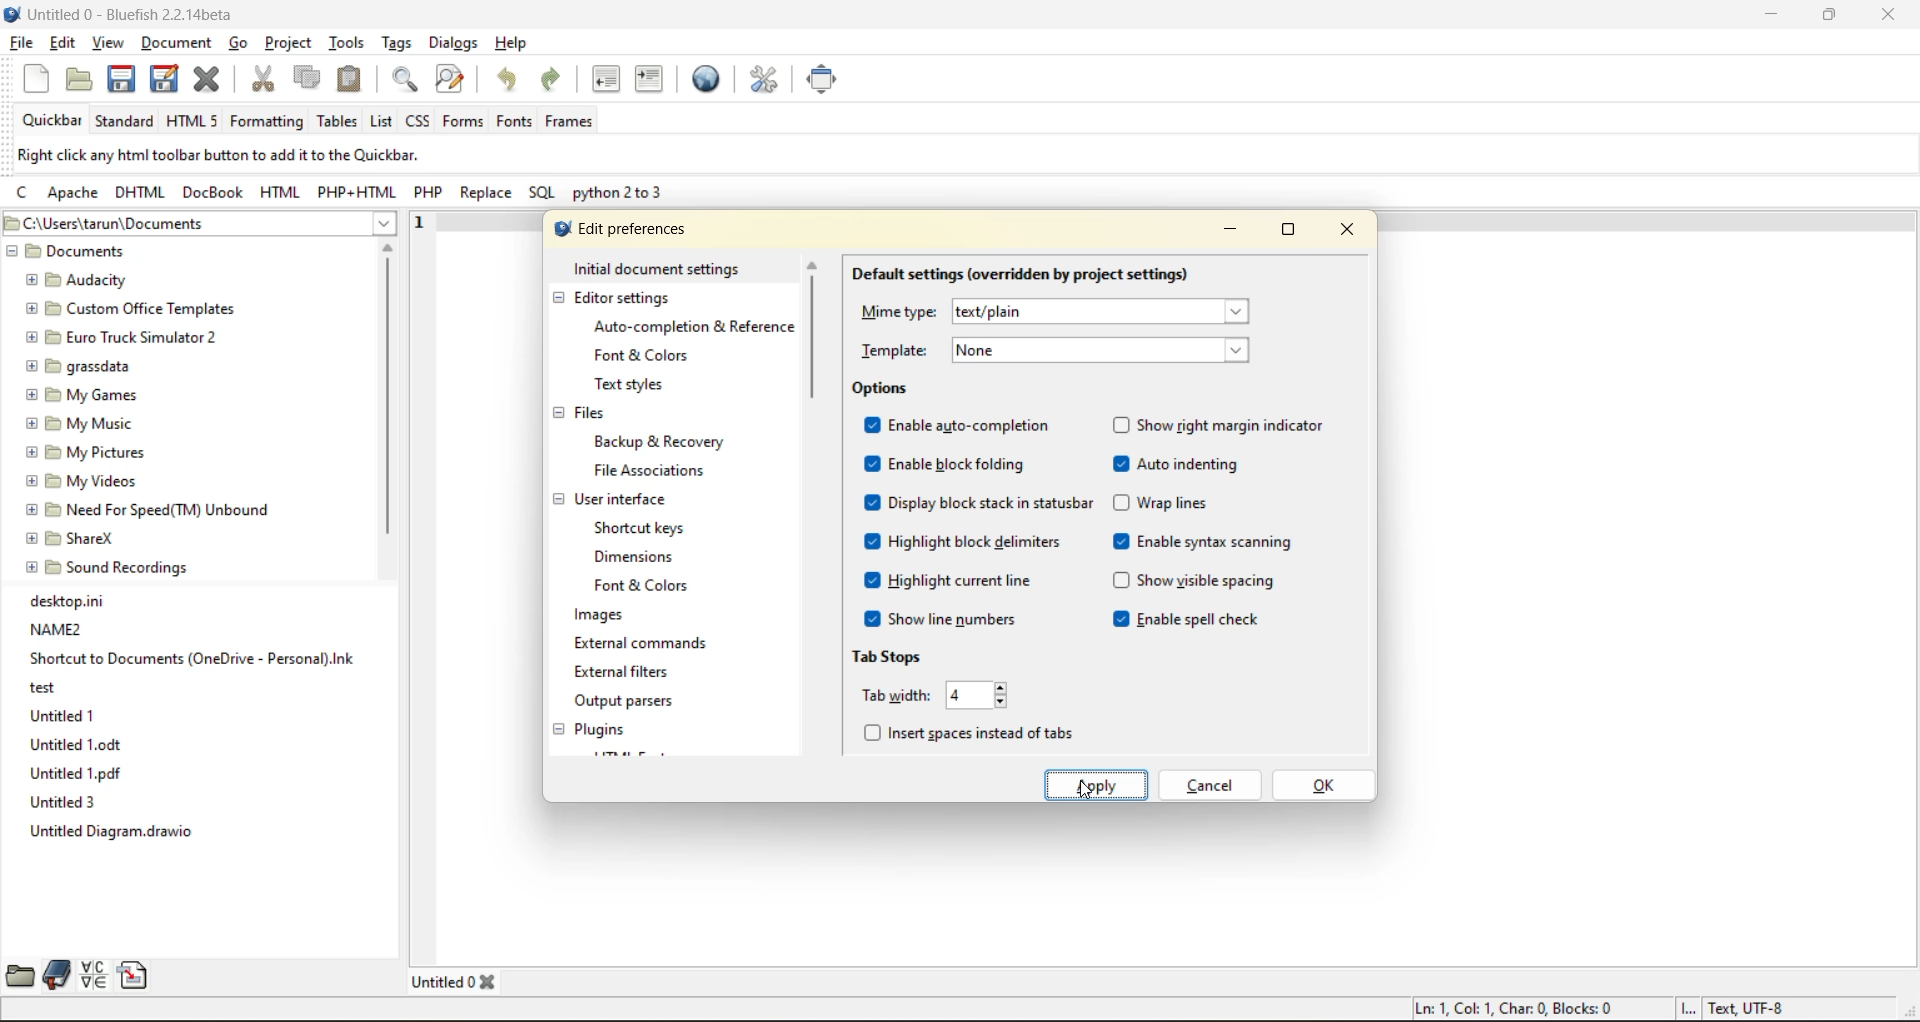 The image size is (1920, 1022). Describe the element at coordinates (124, 253) in the screenshot. I see `documents` at that location.